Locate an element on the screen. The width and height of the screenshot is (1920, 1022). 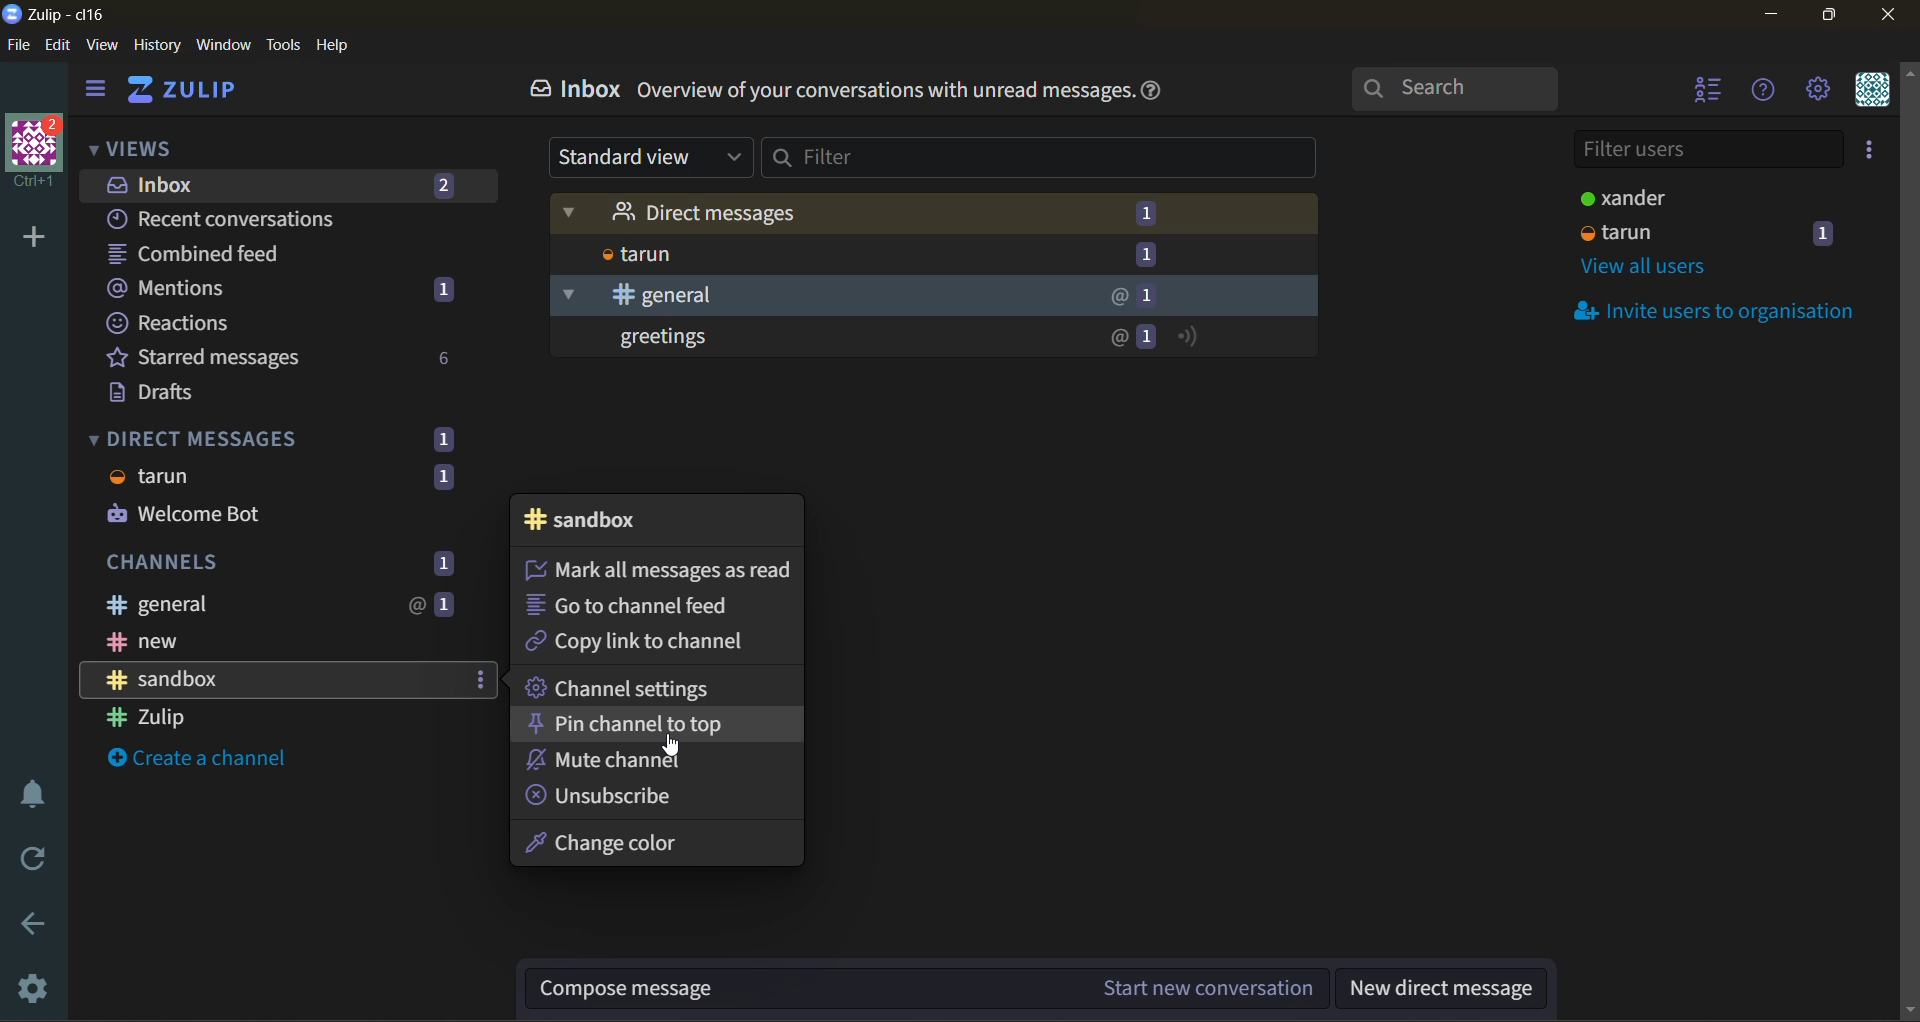
hide user list is located at coordinates (1703, 94).